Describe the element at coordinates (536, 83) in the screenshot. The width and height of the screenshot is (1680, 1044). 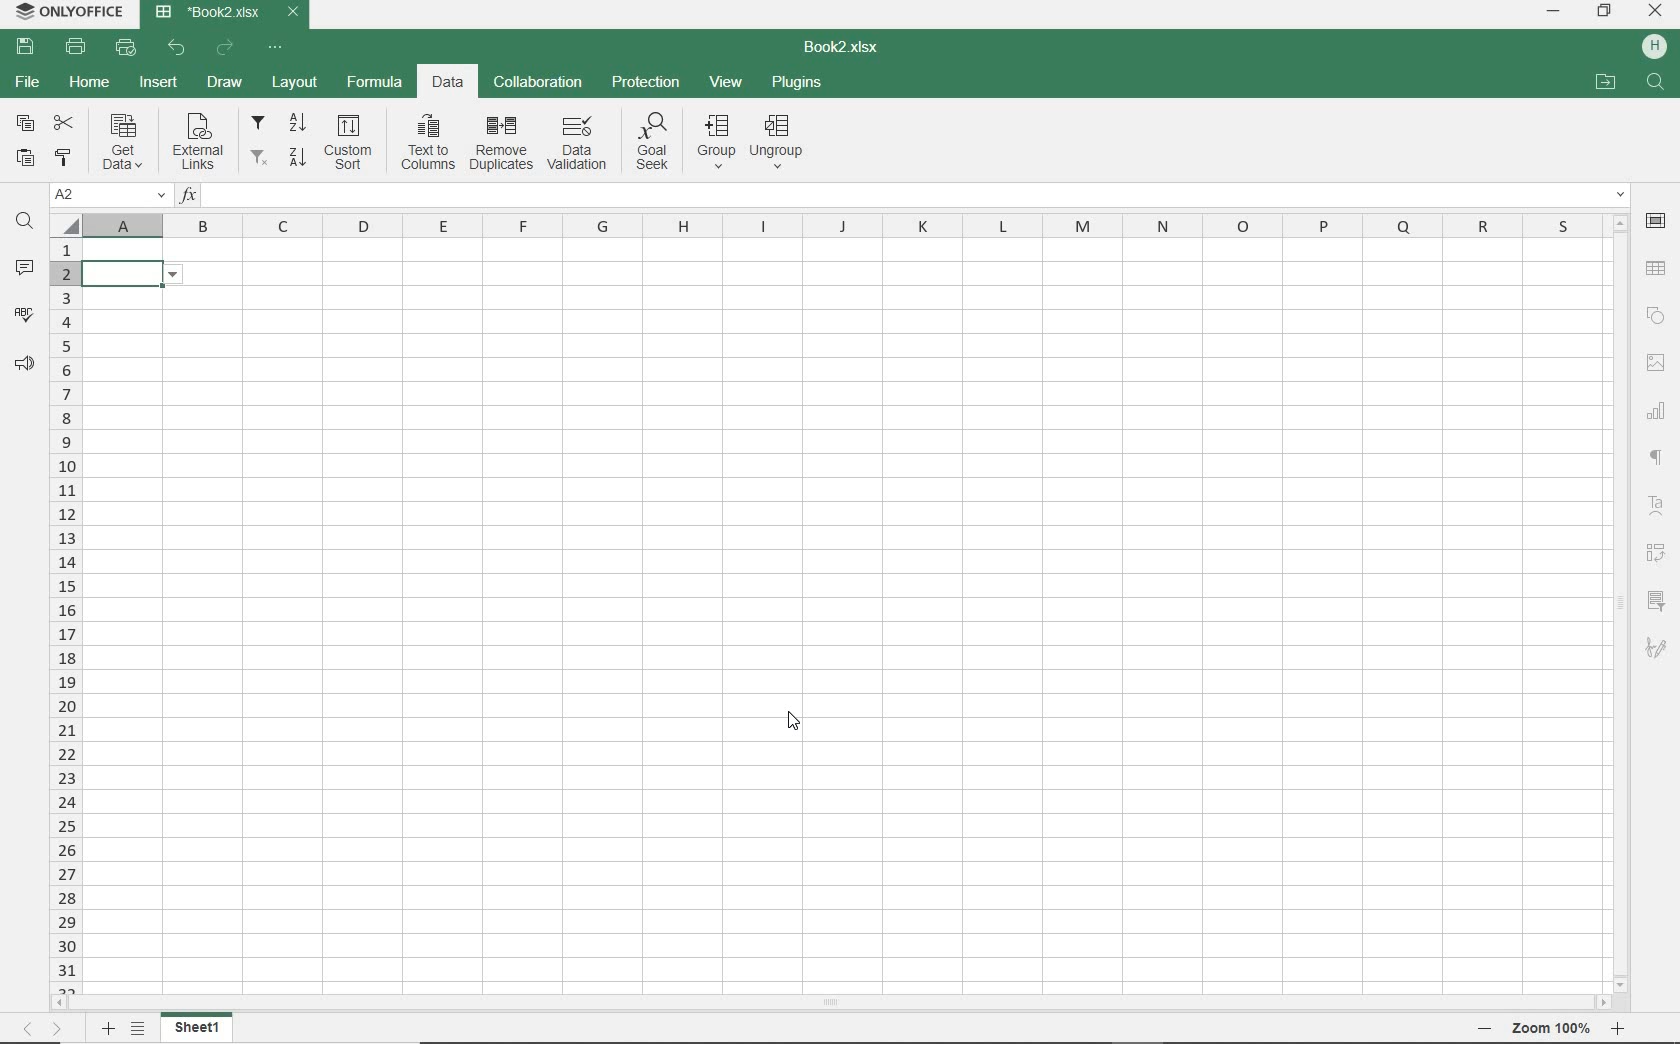
I see `COLLABORATION` at that location.